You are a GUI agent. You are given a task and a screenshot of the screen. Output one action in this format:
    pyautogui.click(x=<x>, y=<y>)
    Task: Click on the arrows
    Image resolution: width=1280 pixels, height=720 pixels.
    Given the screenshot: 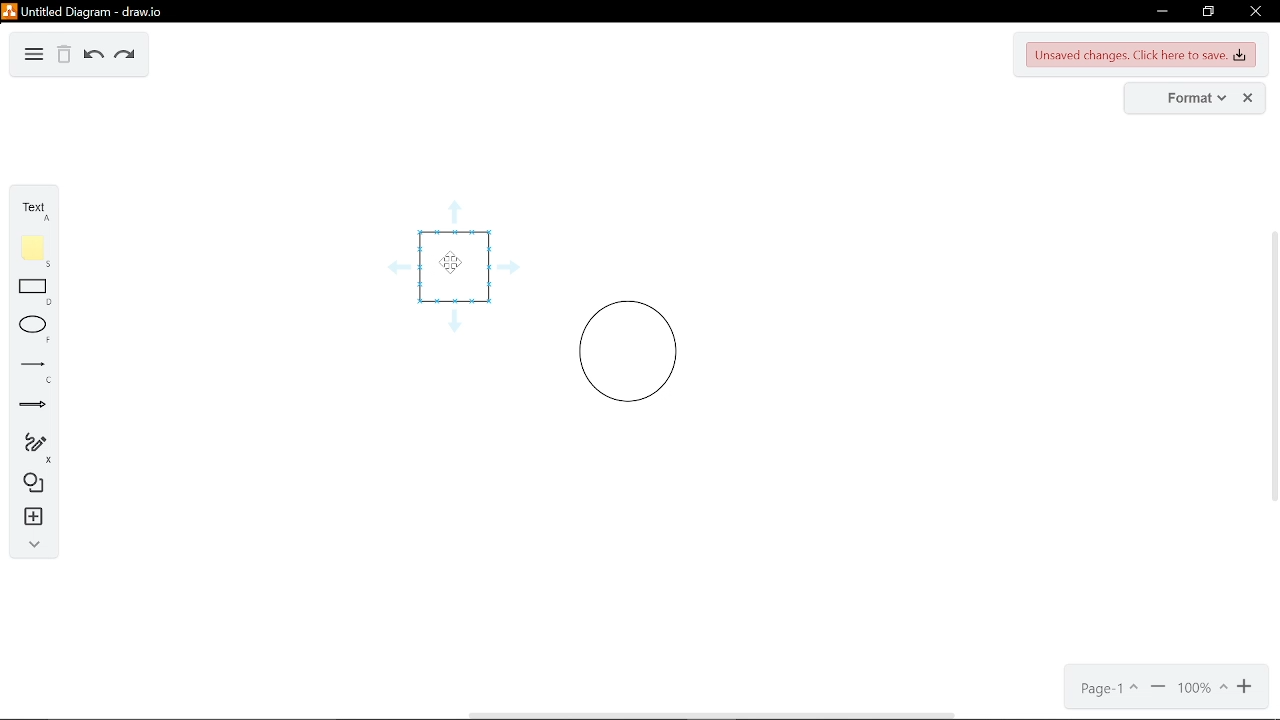 What is the action you would take?
    pyautogui.click(x=33, y=407)
    